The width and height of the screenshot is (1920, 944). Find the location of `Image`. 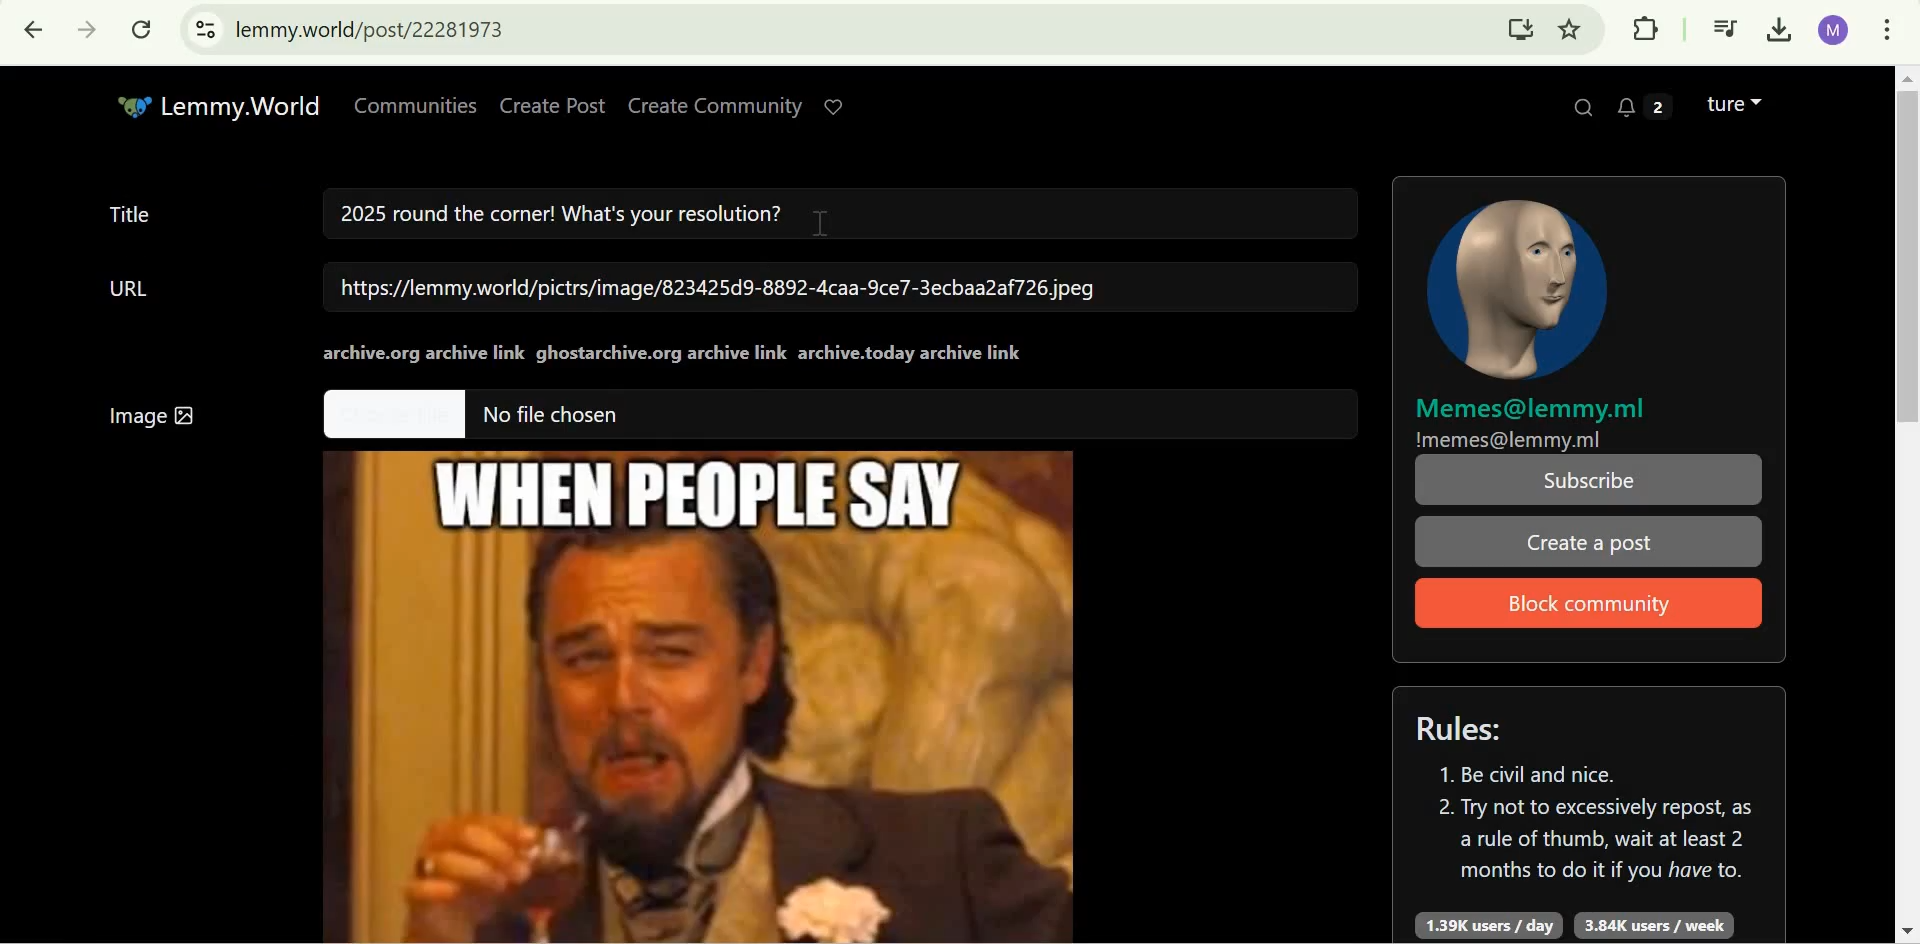

Image is located at coordinates (154, 409).